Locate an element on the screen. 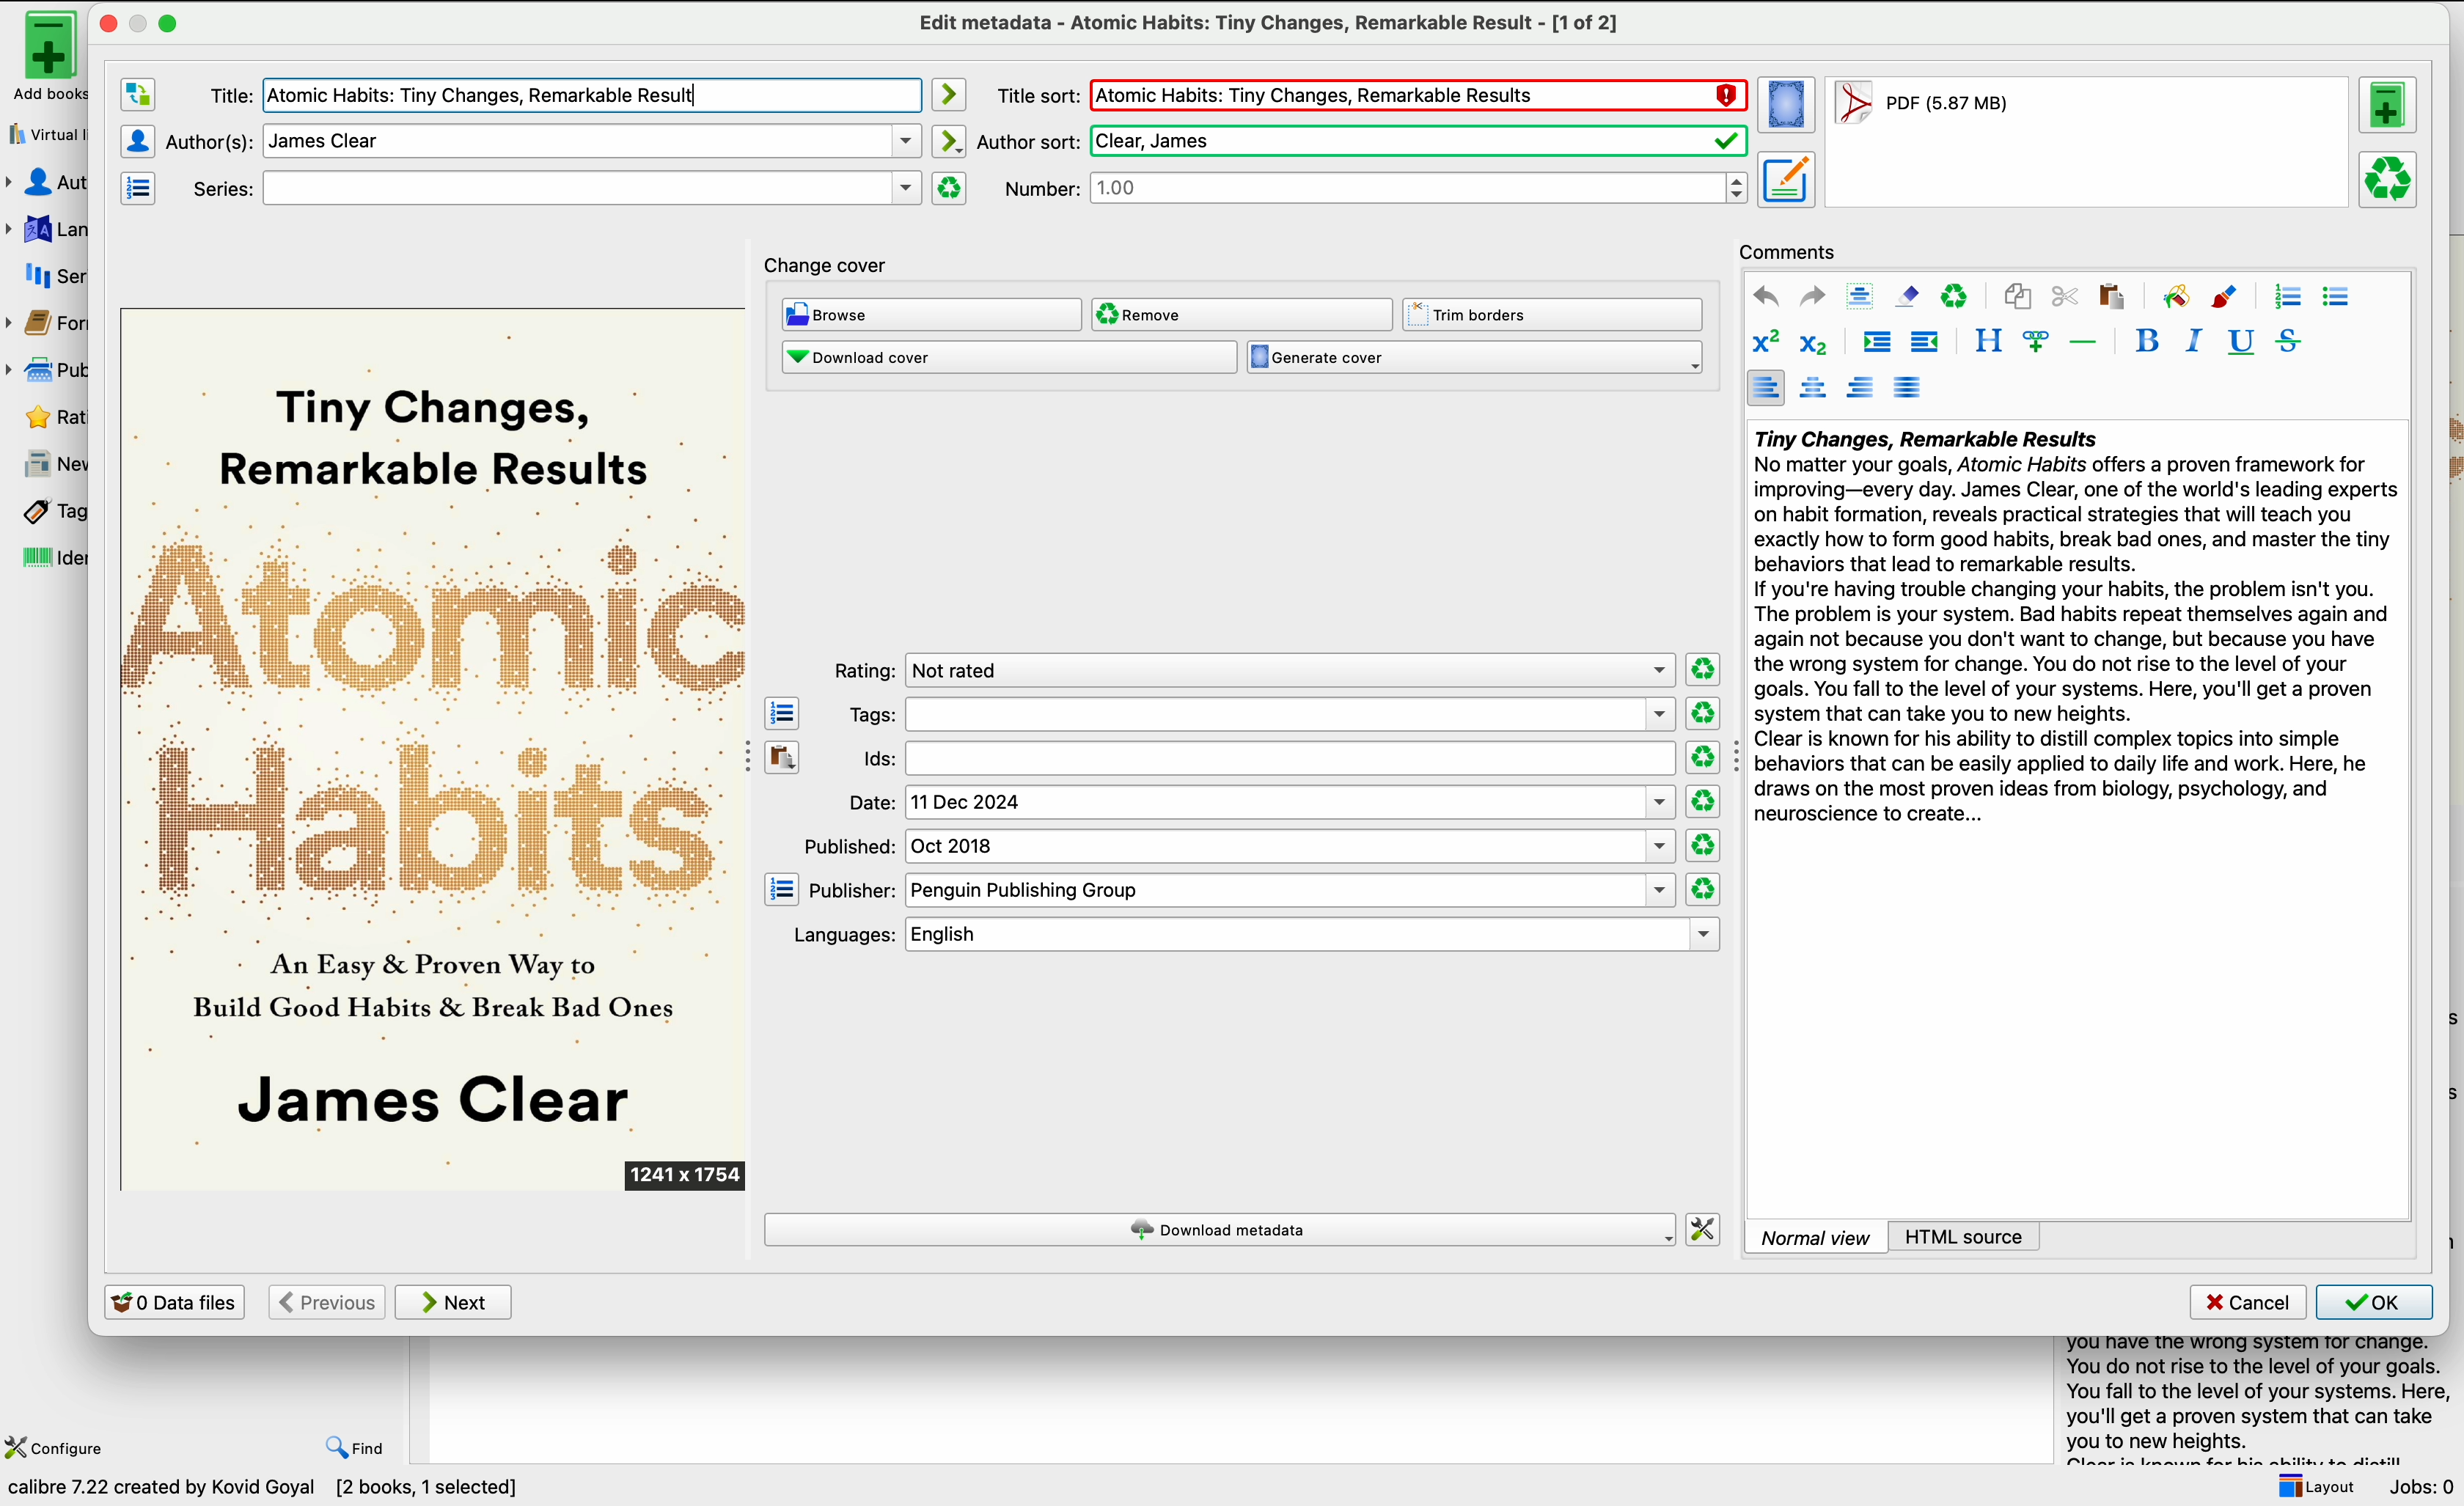 Image resolution: width=2464 pixels, height=1506 pixels. next button is located at coordinates (456, 1303).